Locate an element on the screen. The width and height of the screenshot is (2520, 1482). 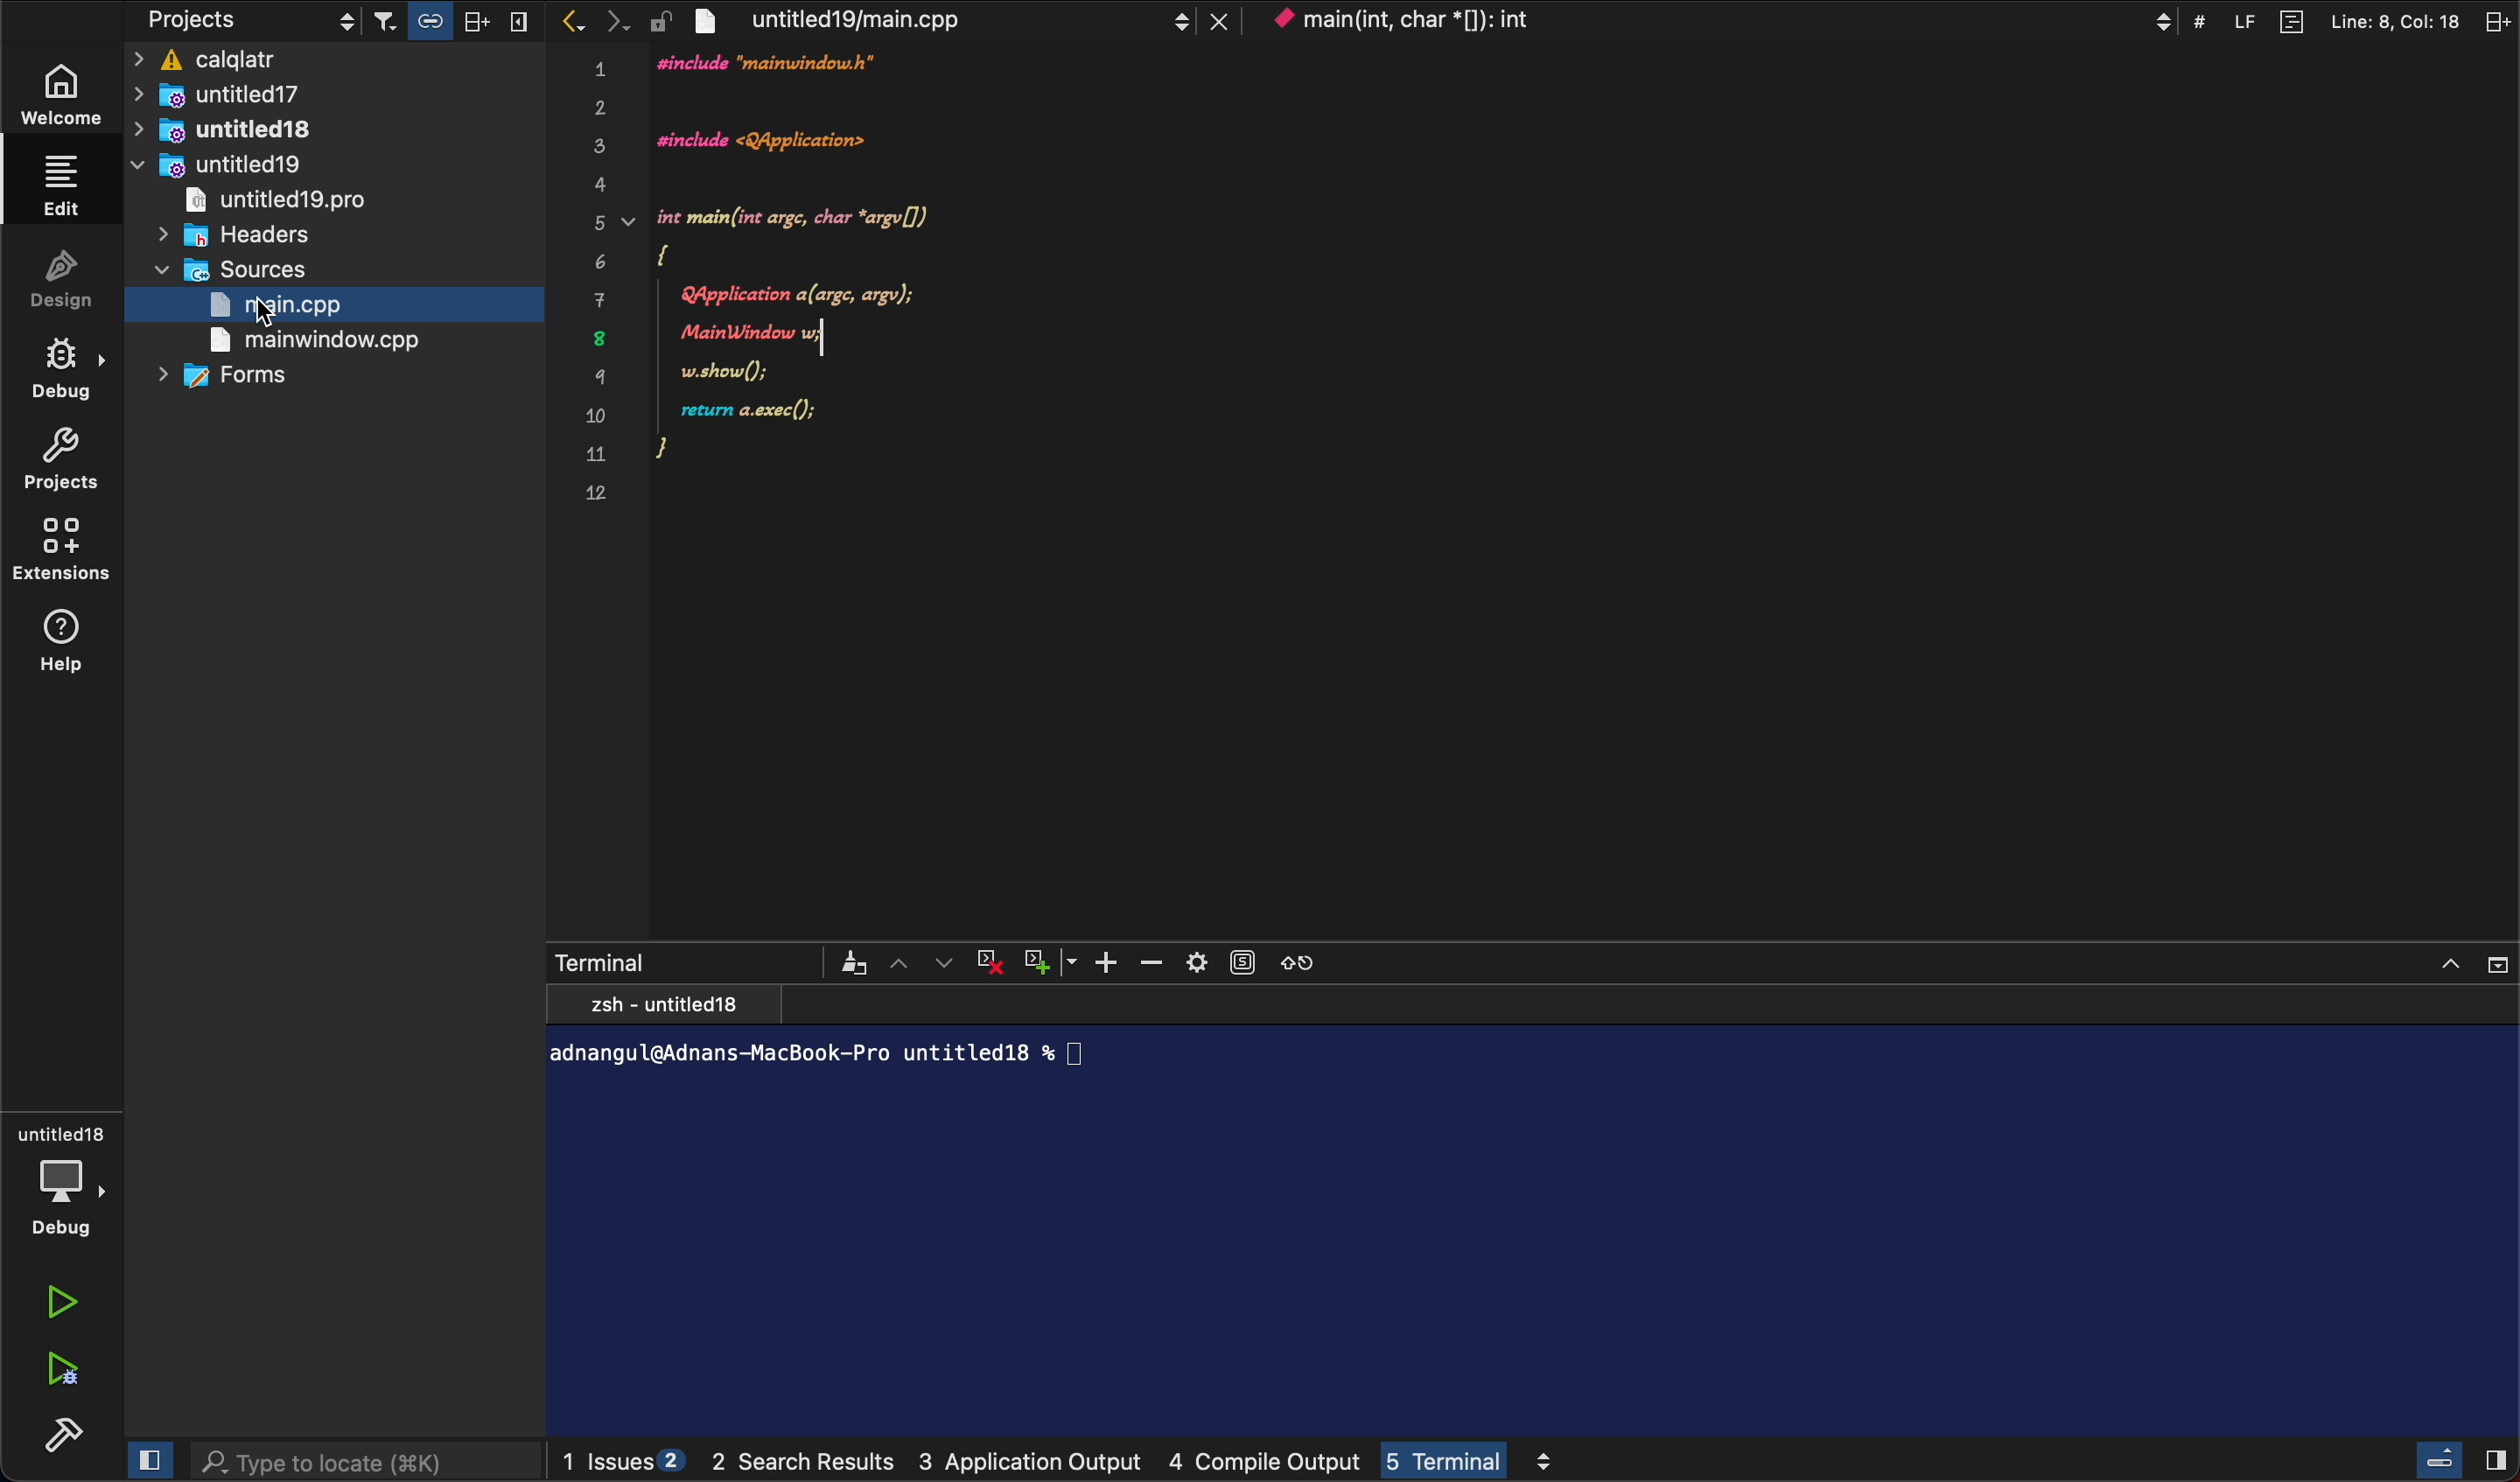
untitled19 is located at coordinates (216, 164).